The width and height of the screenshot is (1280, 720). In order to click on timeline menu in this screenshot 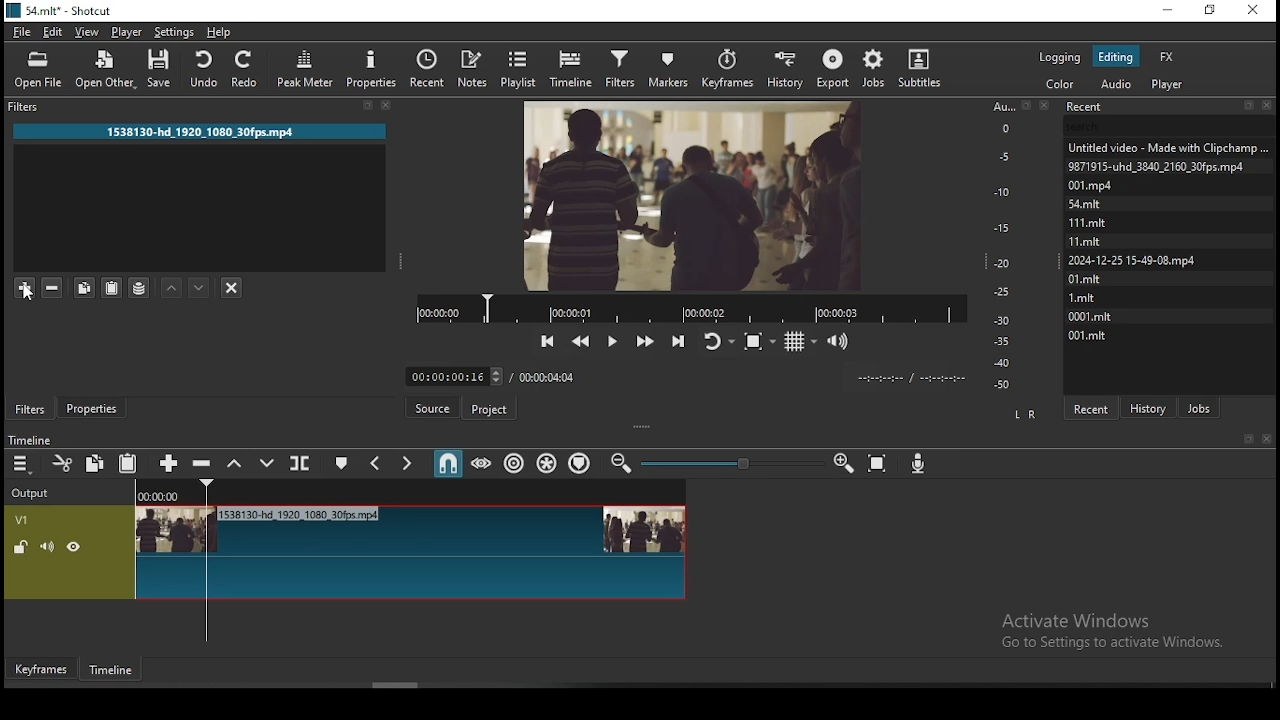, I will do `click(23, 466)`.